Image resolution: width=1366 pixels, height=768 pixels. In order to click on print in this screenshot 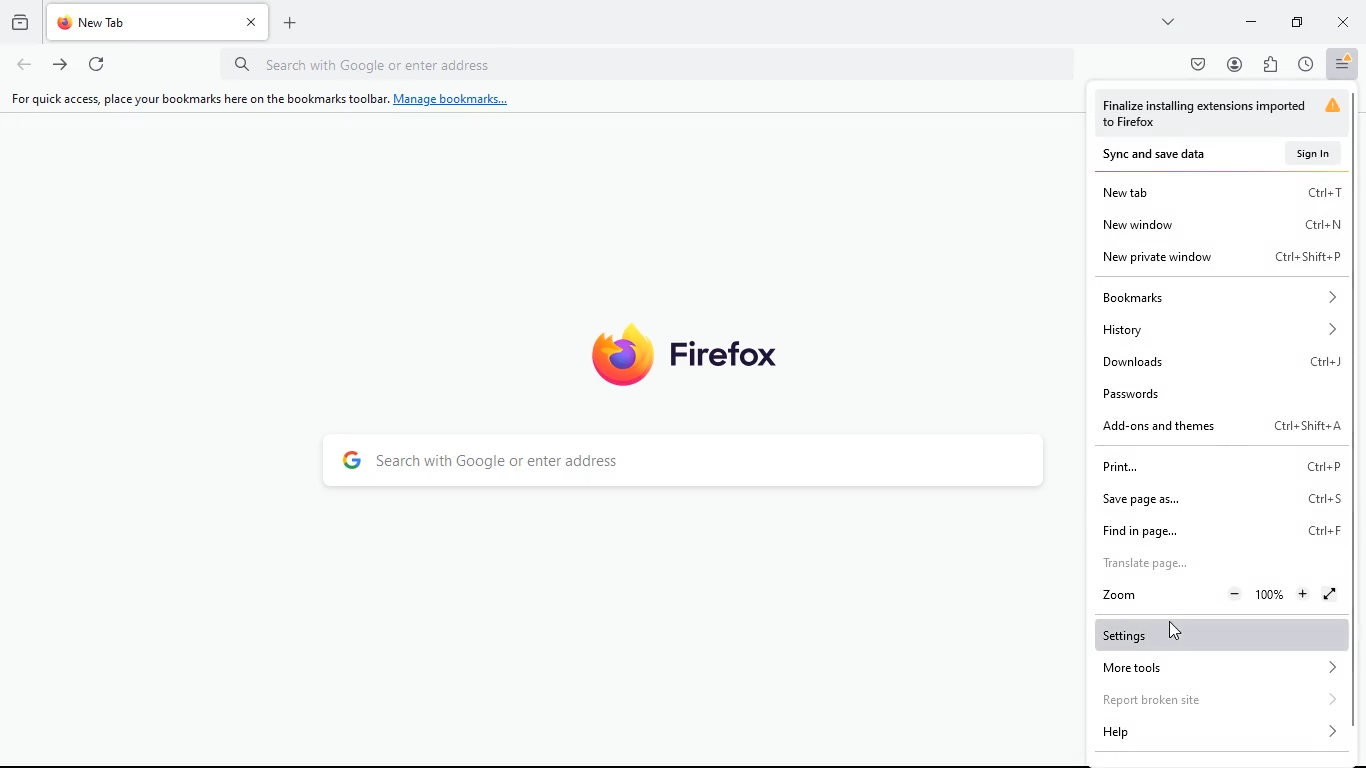, I will do `click(1217, 466)`.